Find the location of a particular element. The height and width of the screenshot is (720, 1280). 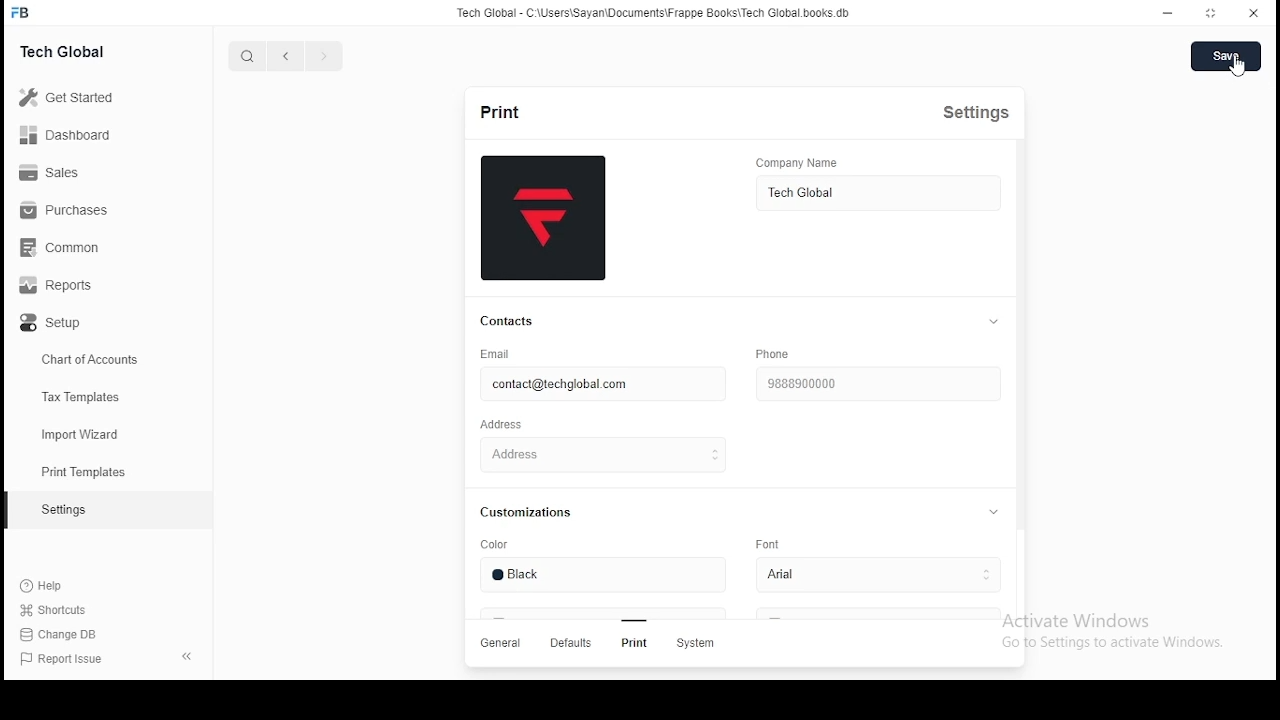

Help is located at coordinates (56, 588).